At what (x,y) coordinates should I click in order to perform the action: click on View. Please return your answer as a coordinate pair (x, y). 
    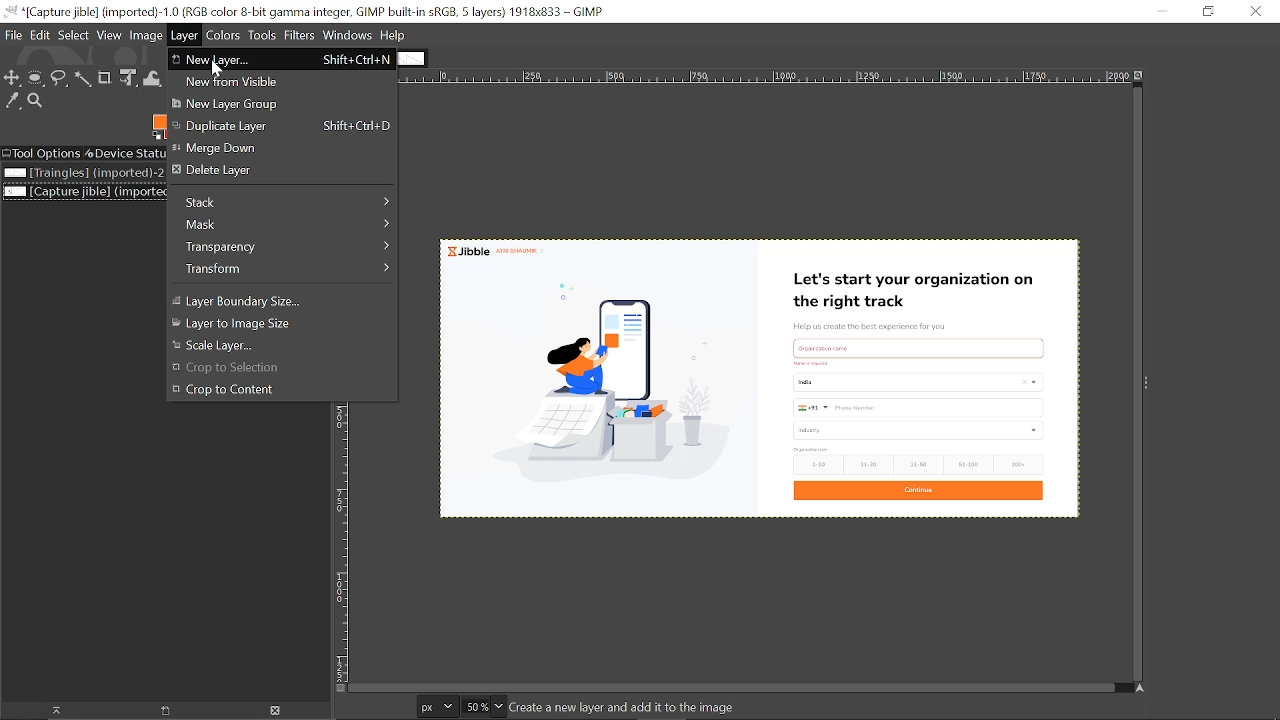
    Looking at the image, I should click on (109, 35).